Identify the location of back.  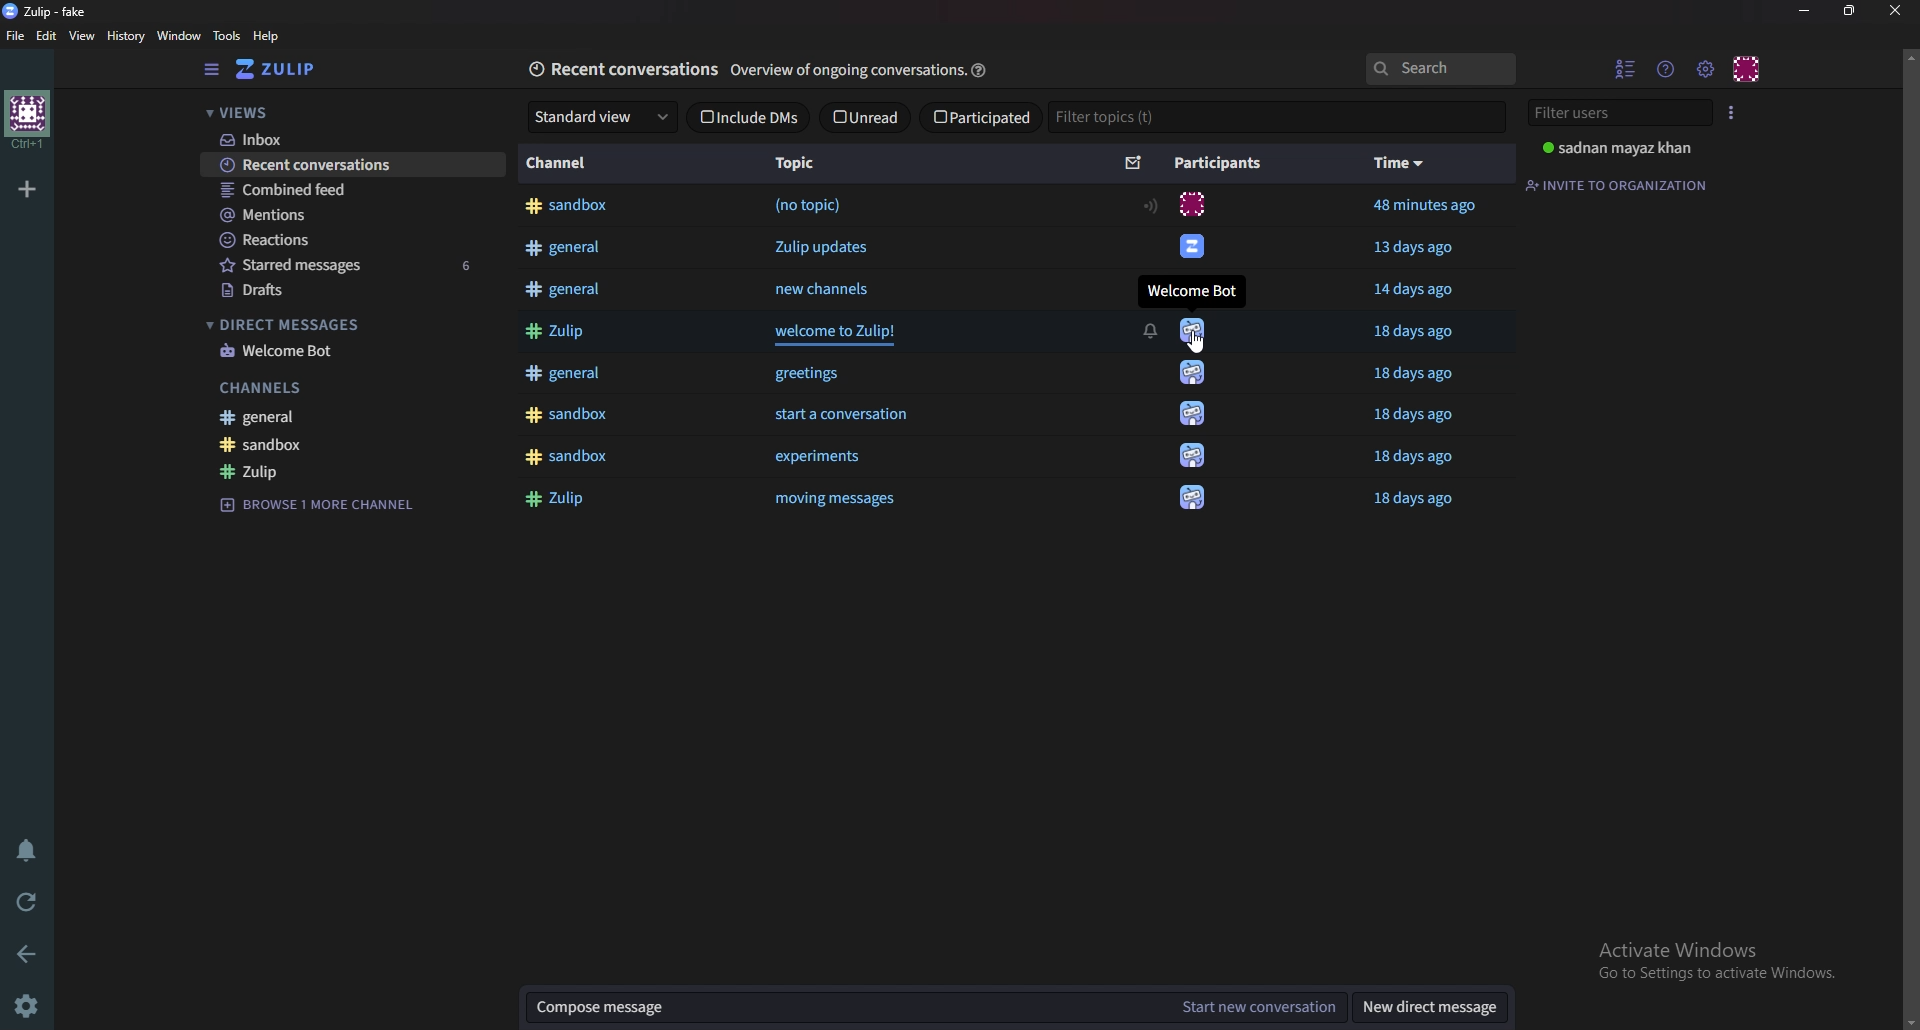
(27, 954).